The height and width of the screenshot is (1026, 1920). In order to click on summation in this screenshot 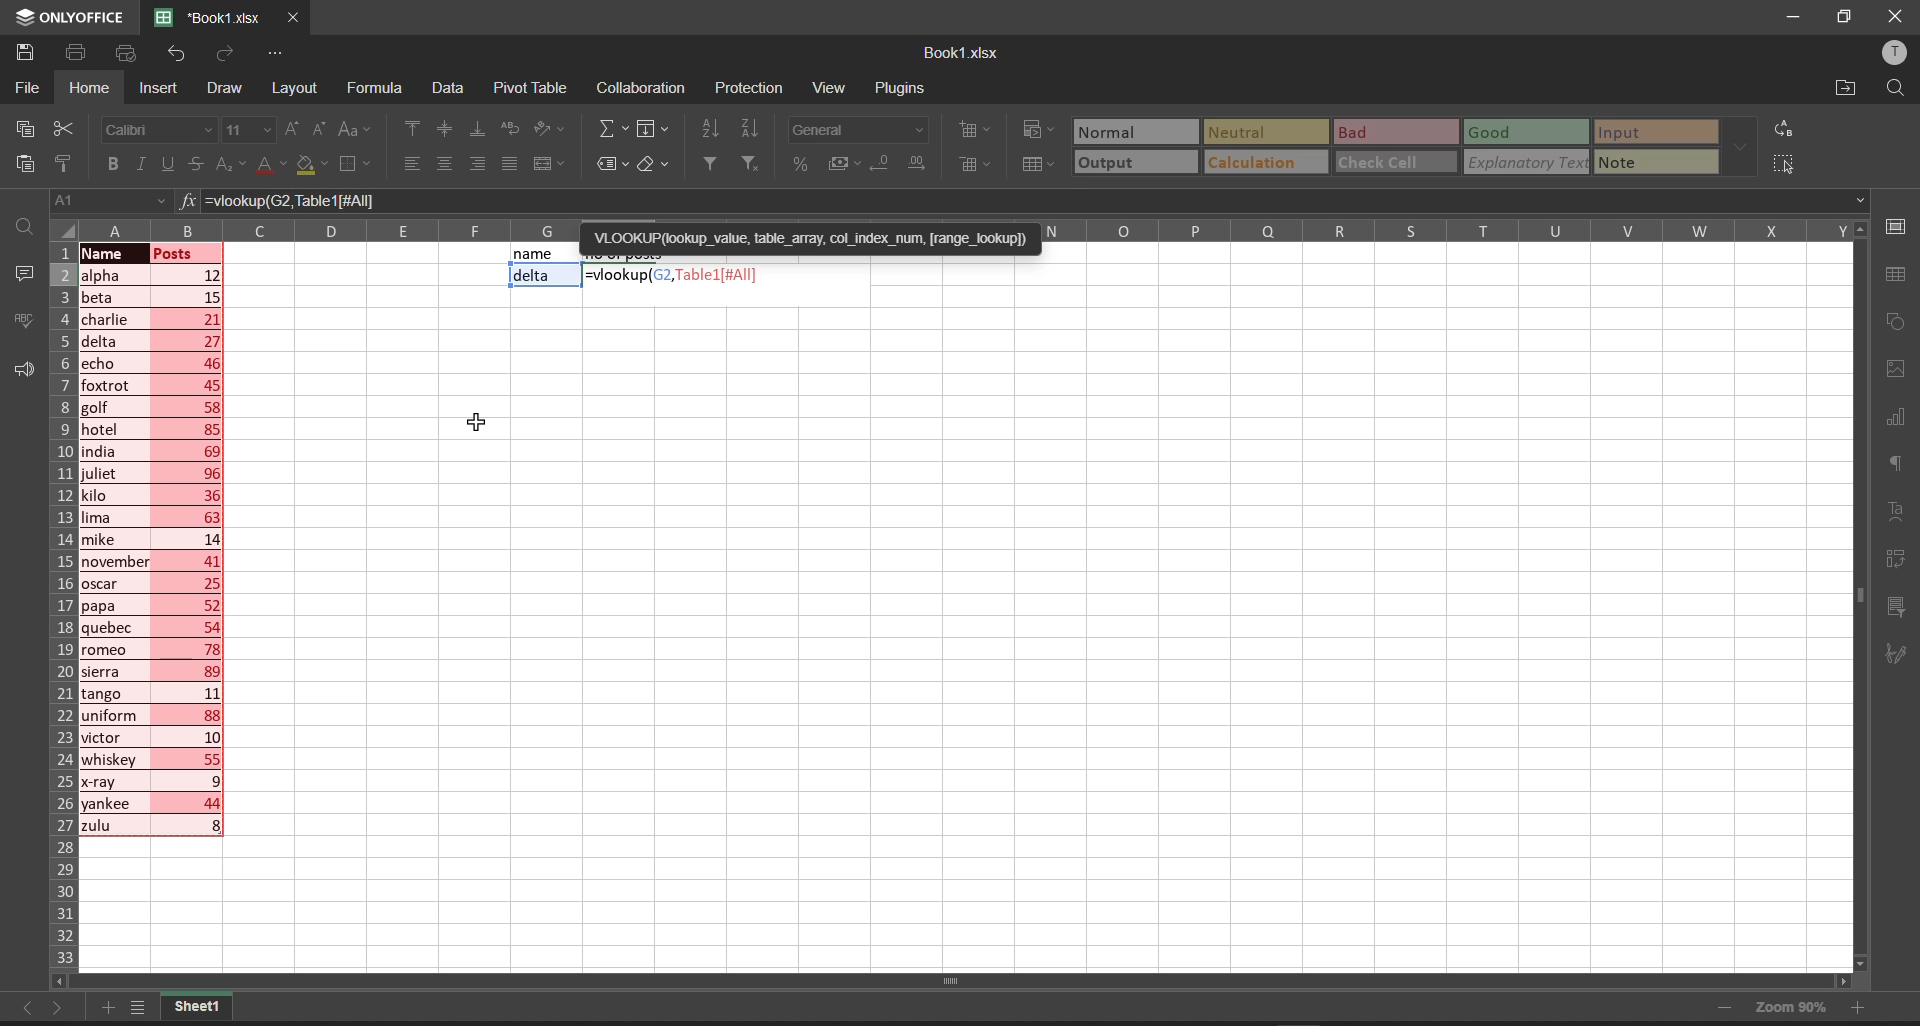, I will do `click(610, 130)`.